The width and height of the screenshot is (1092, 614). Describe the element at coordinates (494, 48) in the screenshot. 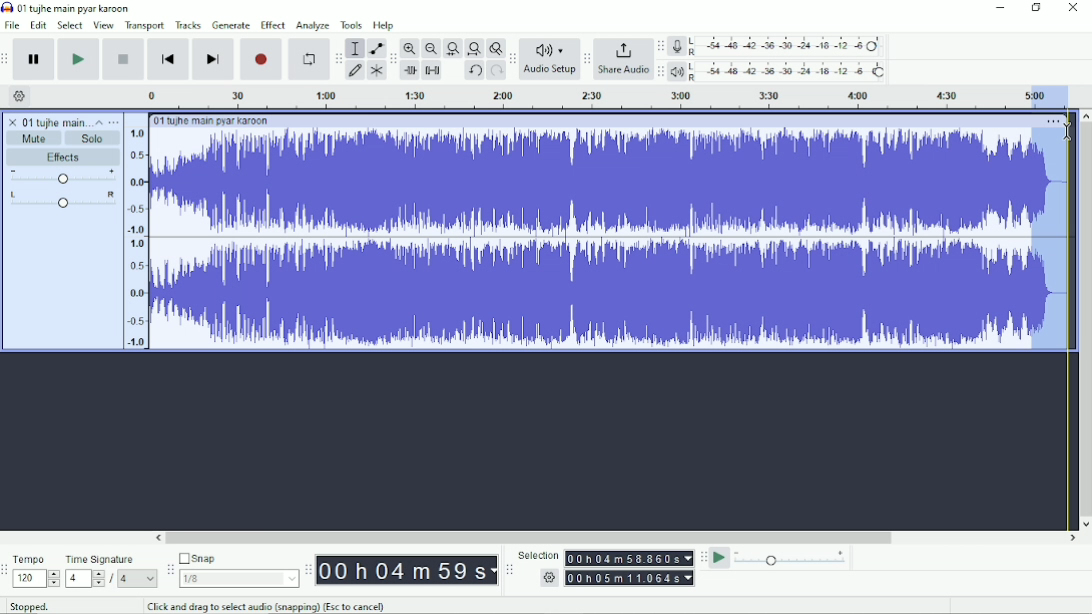

I see `Zoom toggle` at that location.